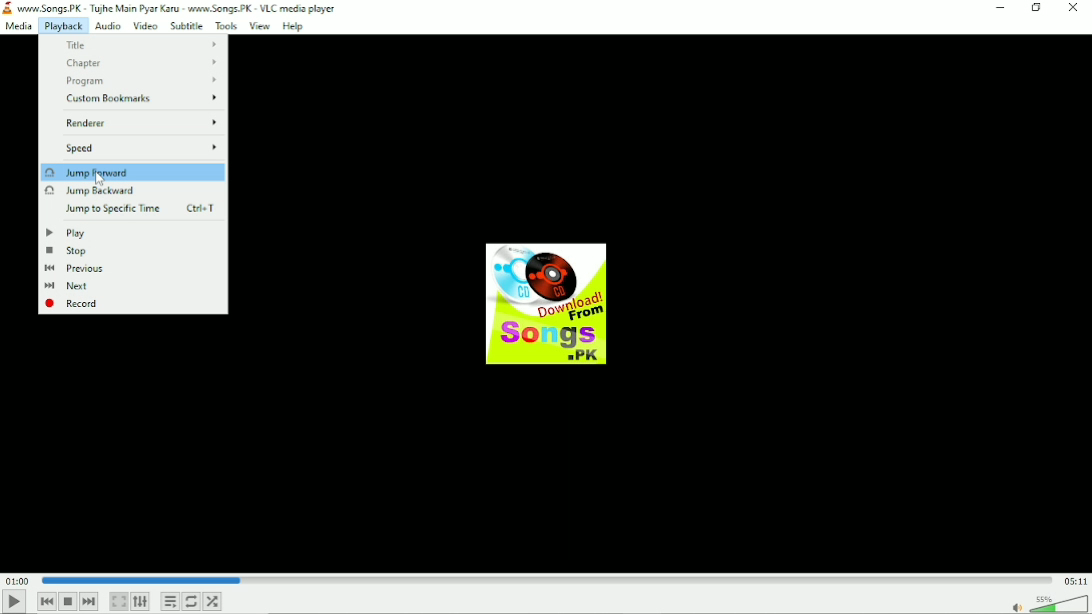  Describe the element at coordinates (92, 172) in the screenshot. I see `Jump forward` at that location.